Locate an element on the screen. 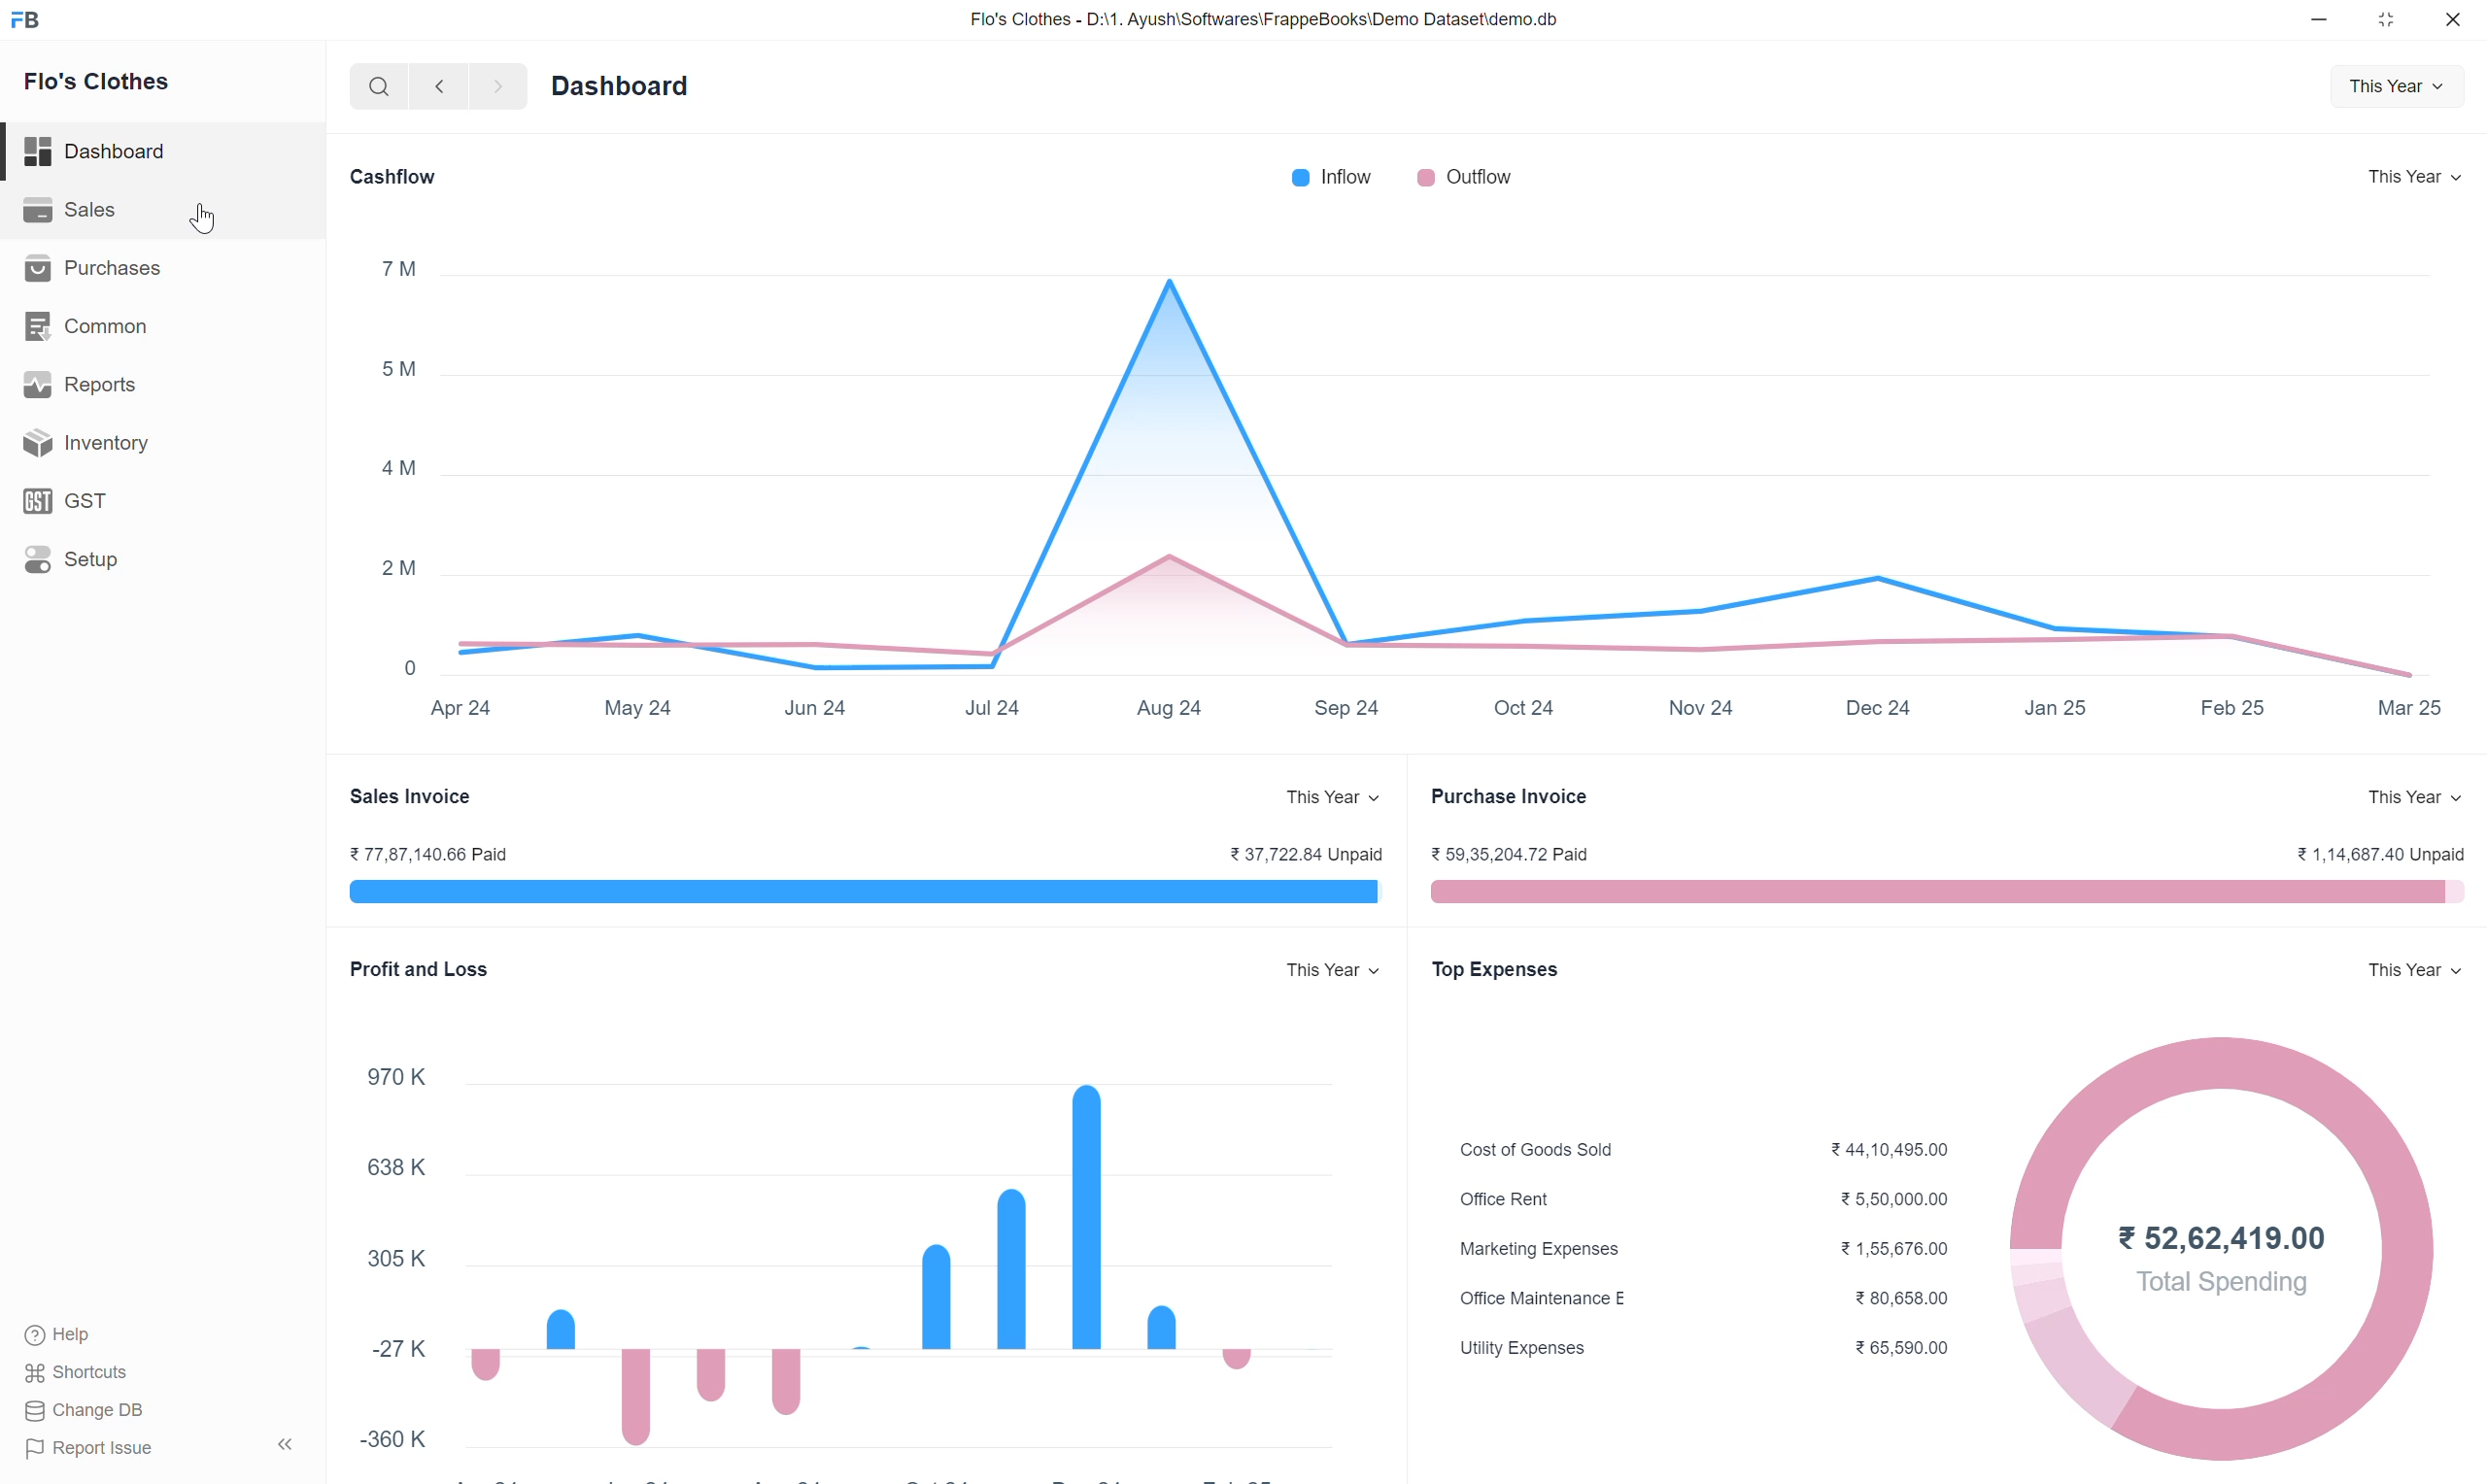 This screenshot has height=1484, width=2487. This Year v is located at coordinates (2419, 176).